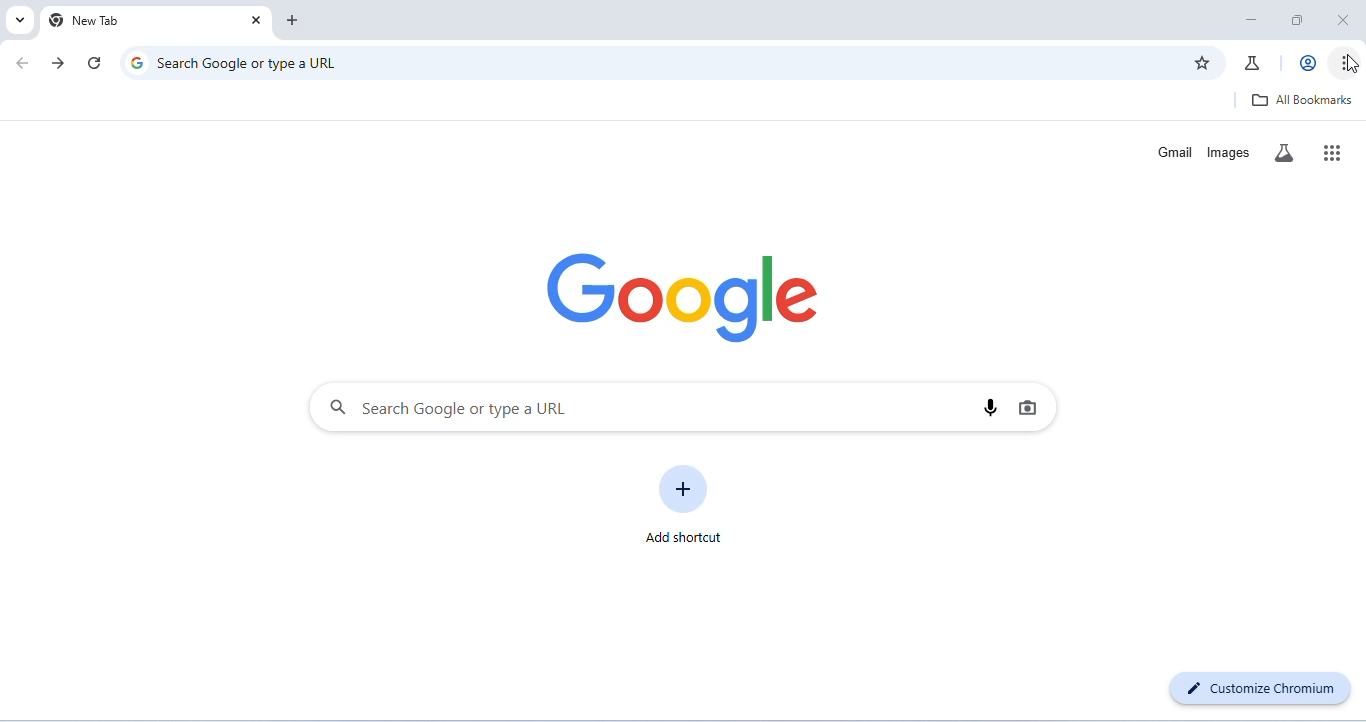 The height and width of the screenshot is (722, 1366). I want to click on customize and control chromium, so click(1340, 64).